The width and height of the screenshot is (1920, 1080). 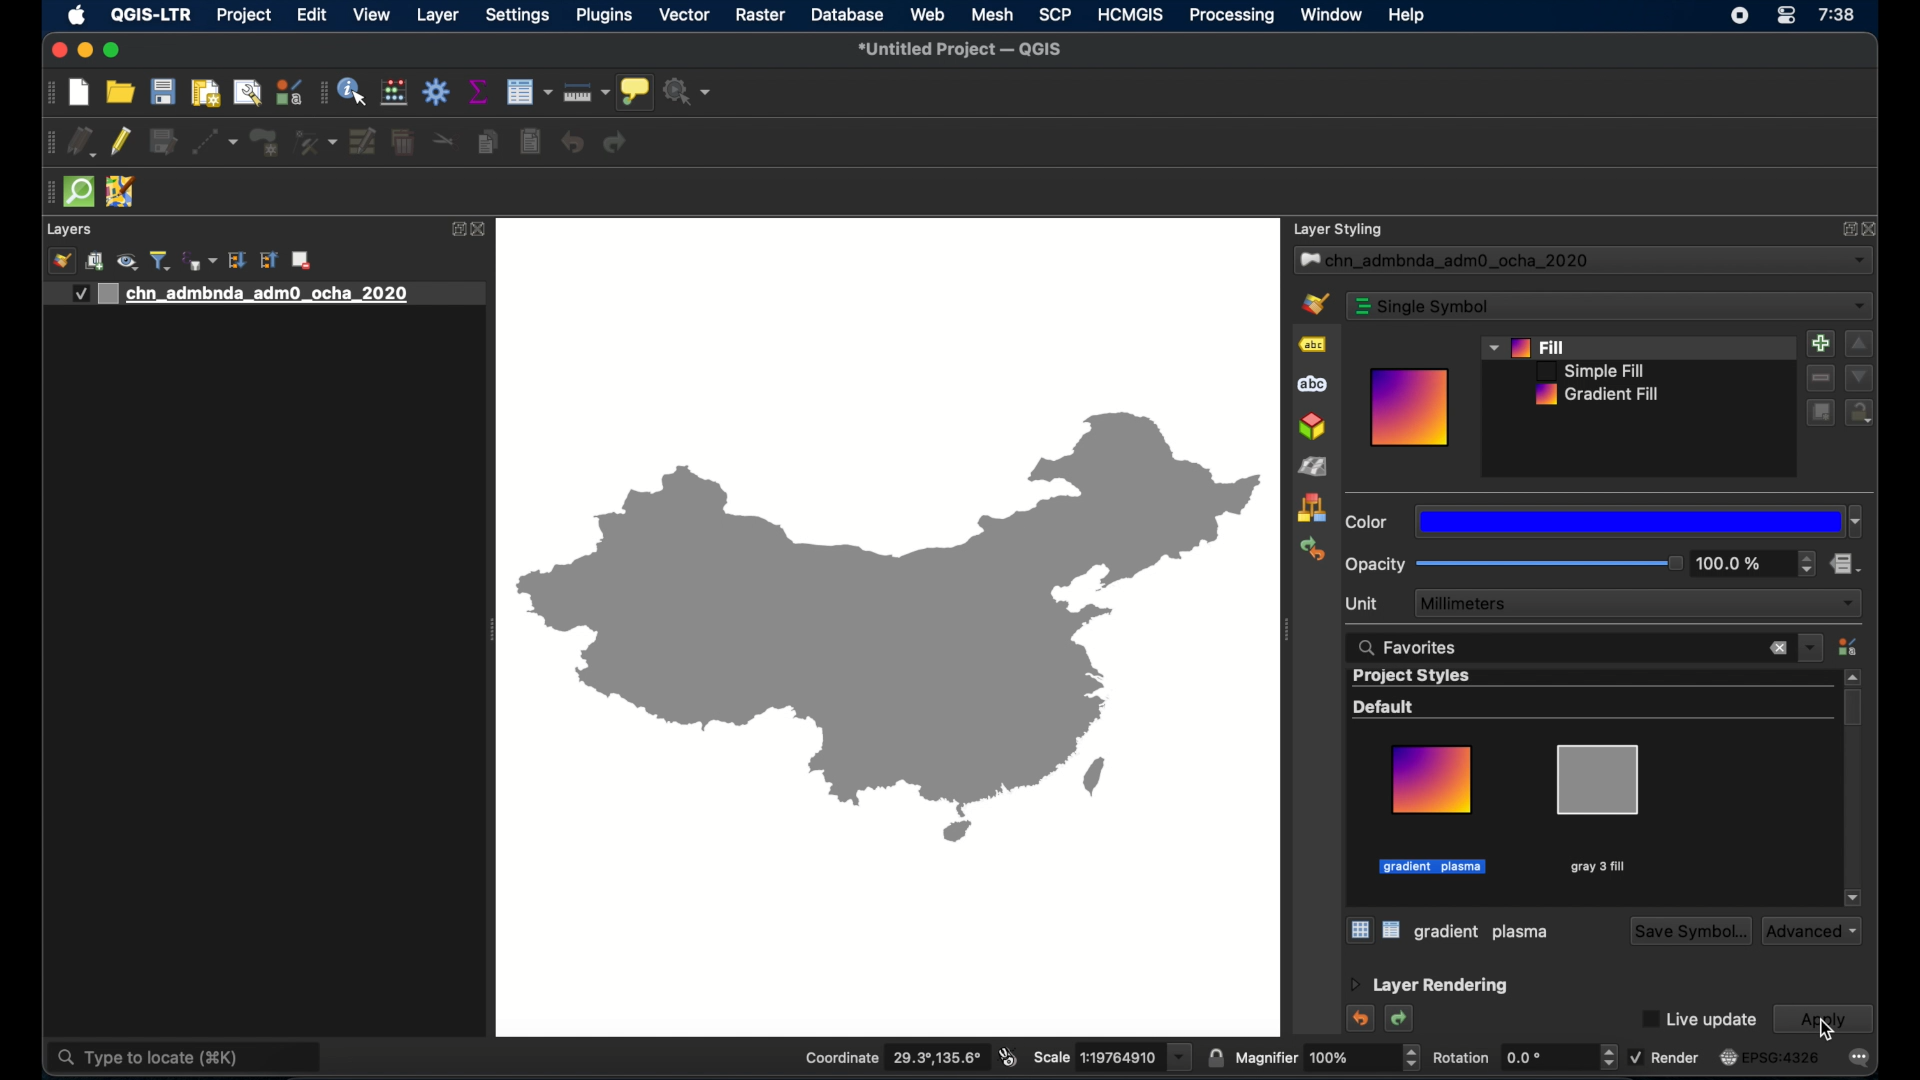 What do you see at coordinates (1385, 707) in the screenshot?
I see `default` at bounding box center [1385, 707].